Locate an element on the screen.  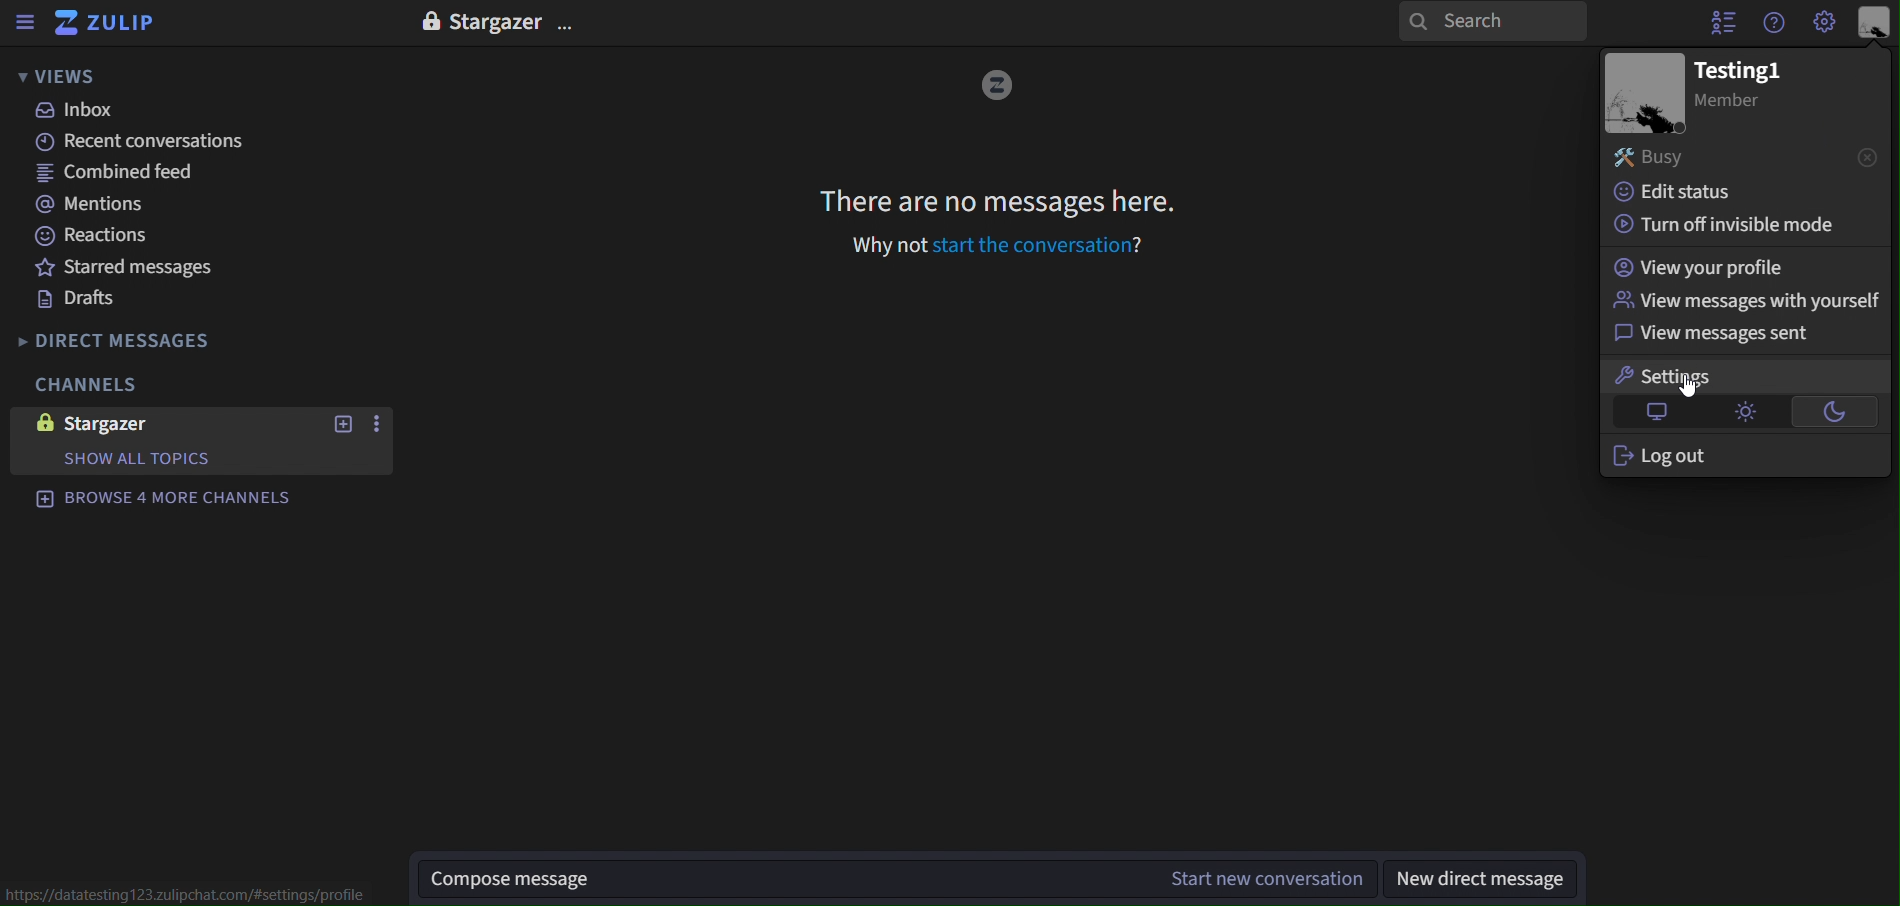
inbox is located at coordinates (79, 113).